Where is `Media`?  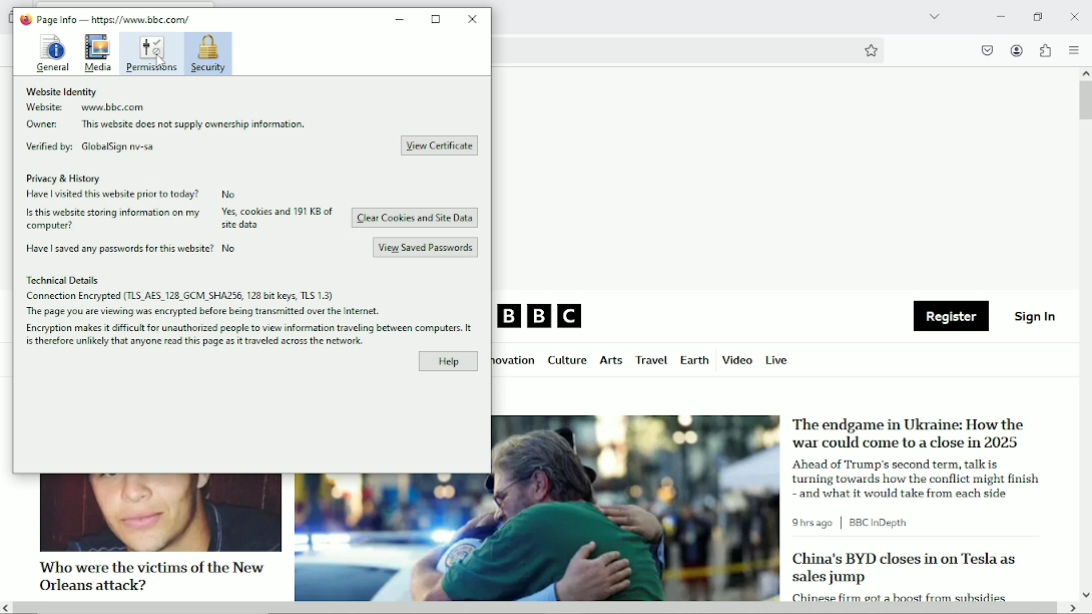
Media is located at coordinates (98, 54).